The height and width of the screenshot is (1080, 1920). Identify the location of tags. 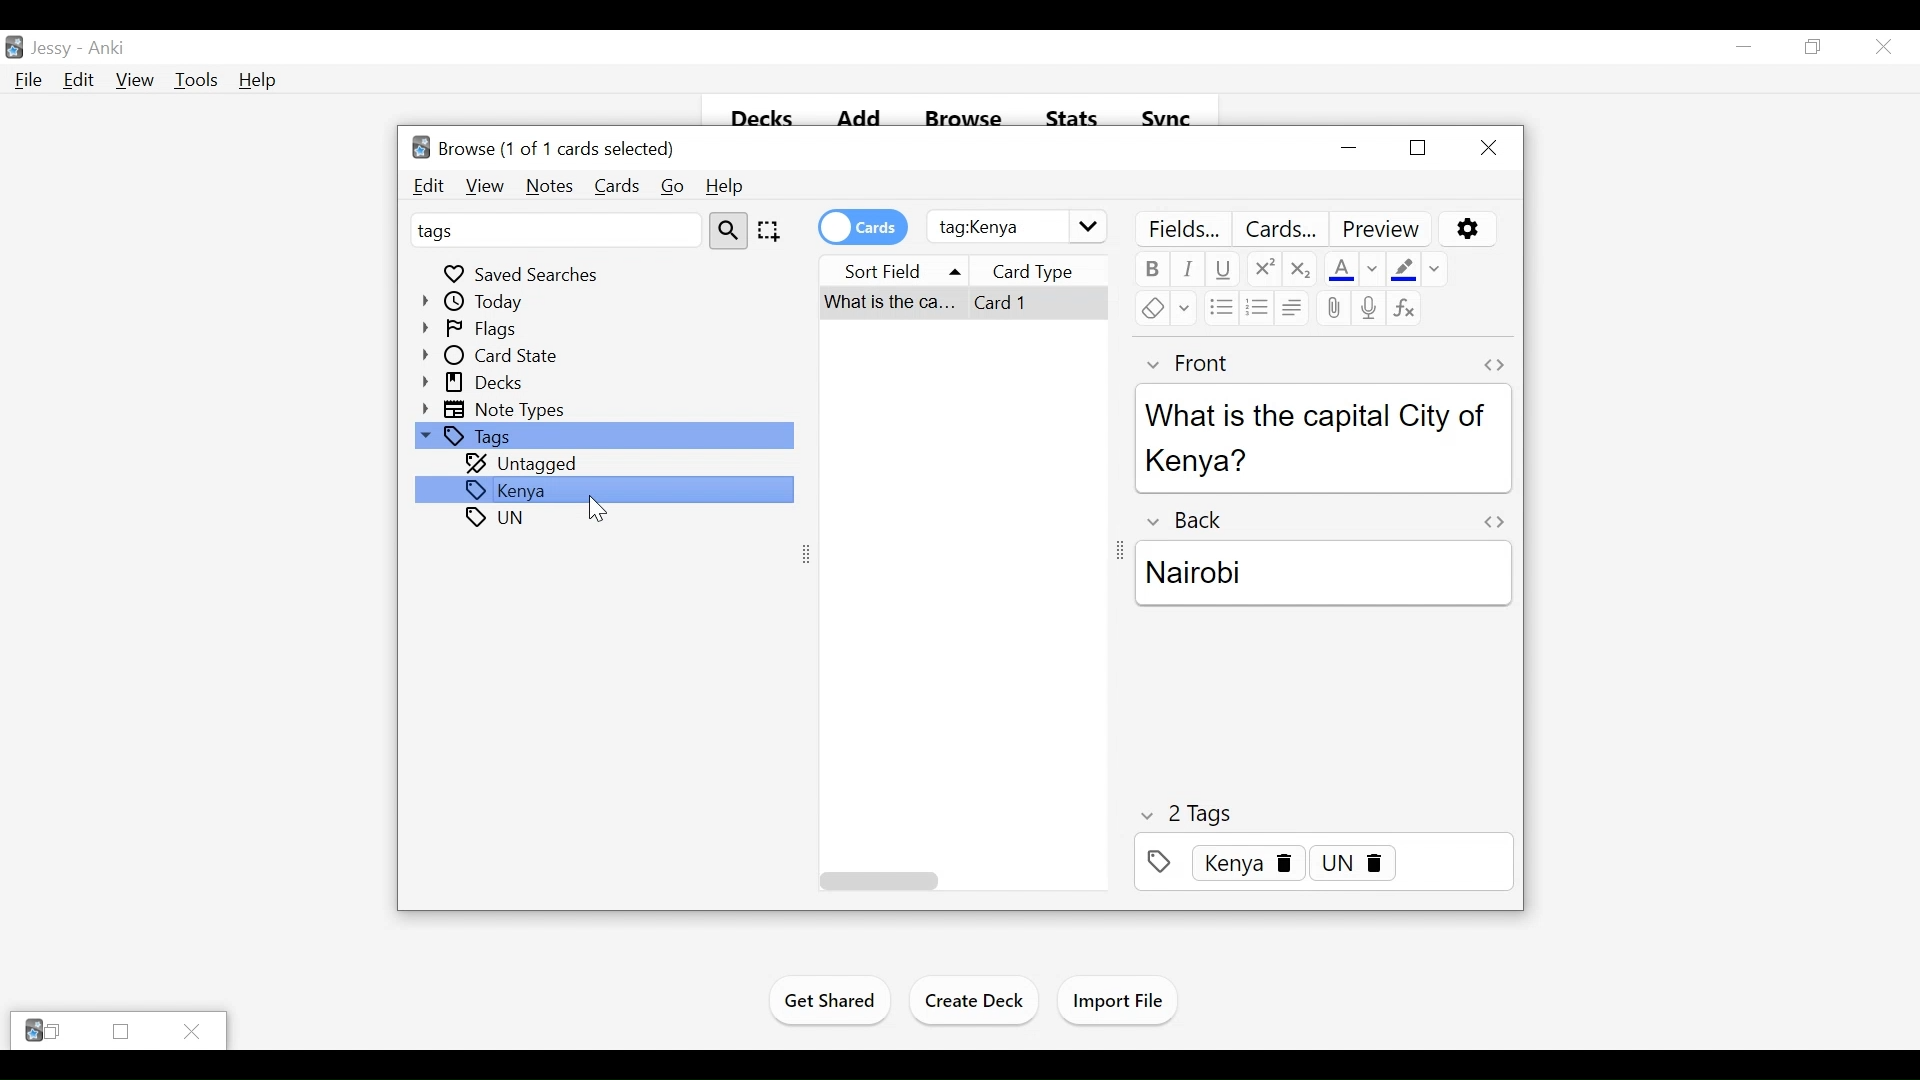
(499, 518).